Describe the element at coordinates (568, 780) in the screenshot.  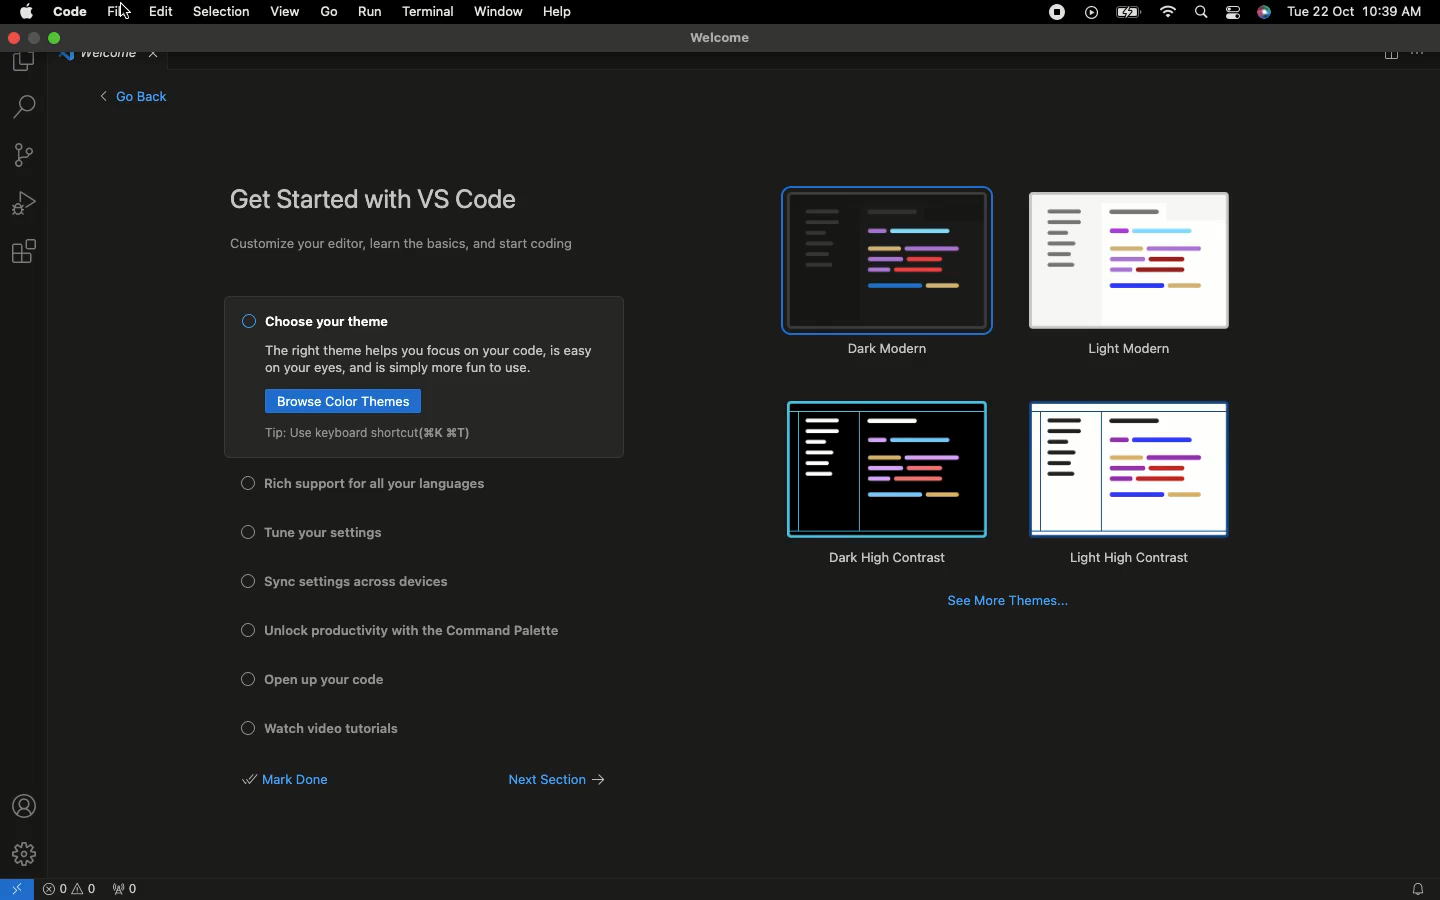
I see `Next section` at that location.